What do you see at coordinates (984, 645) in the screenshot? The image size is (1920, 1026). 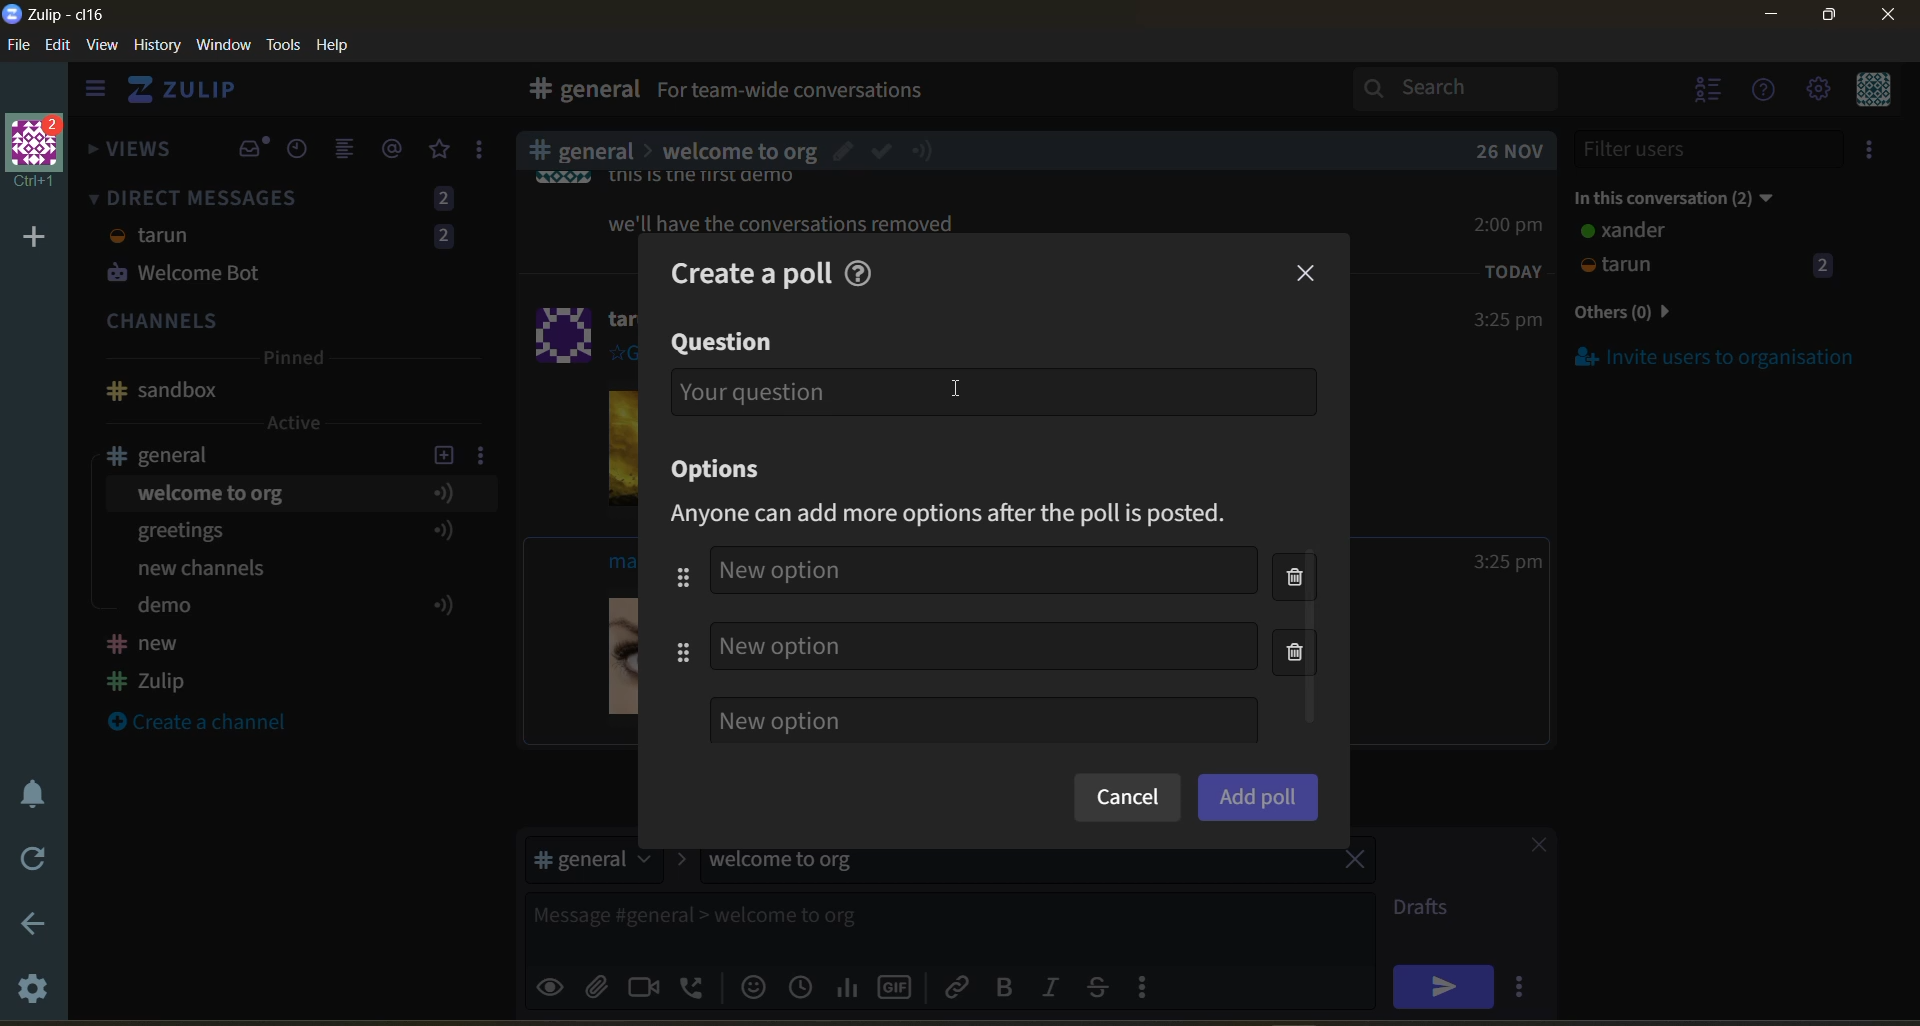 I see `new option` at bounding box center [984, 645].